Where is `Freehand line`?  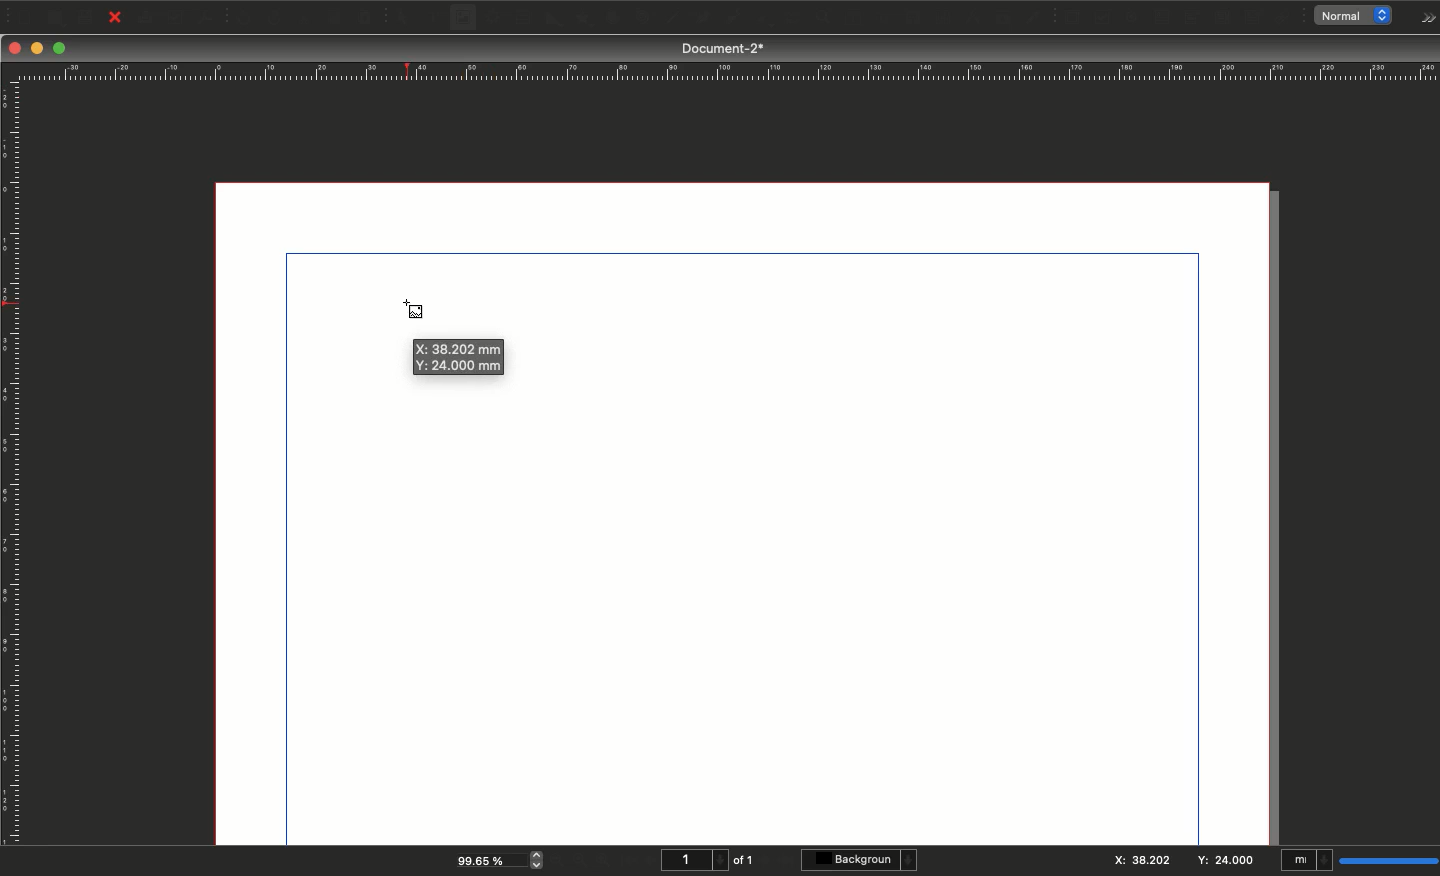
Freehand line is located at coordinates (728, 19).